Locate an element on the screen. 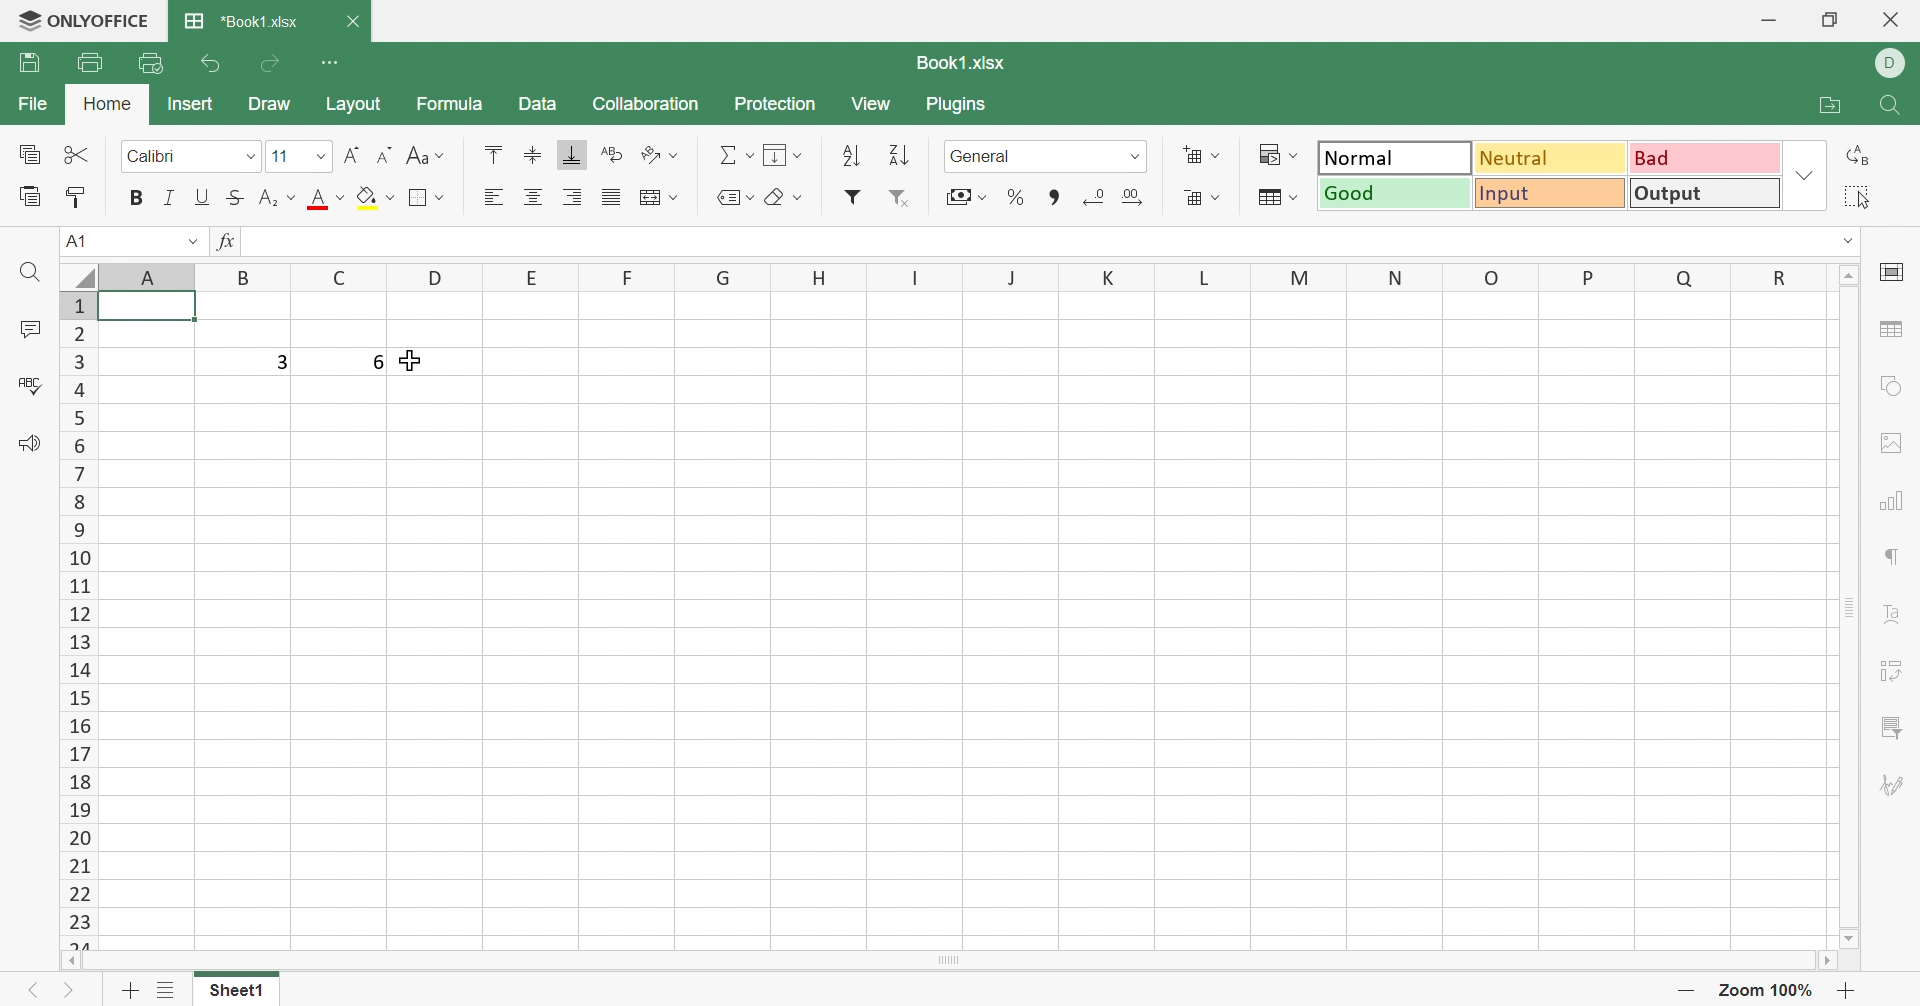 The height and width of the screenshot is (1006, 1920). Borders is located at coordinates (426, 198).